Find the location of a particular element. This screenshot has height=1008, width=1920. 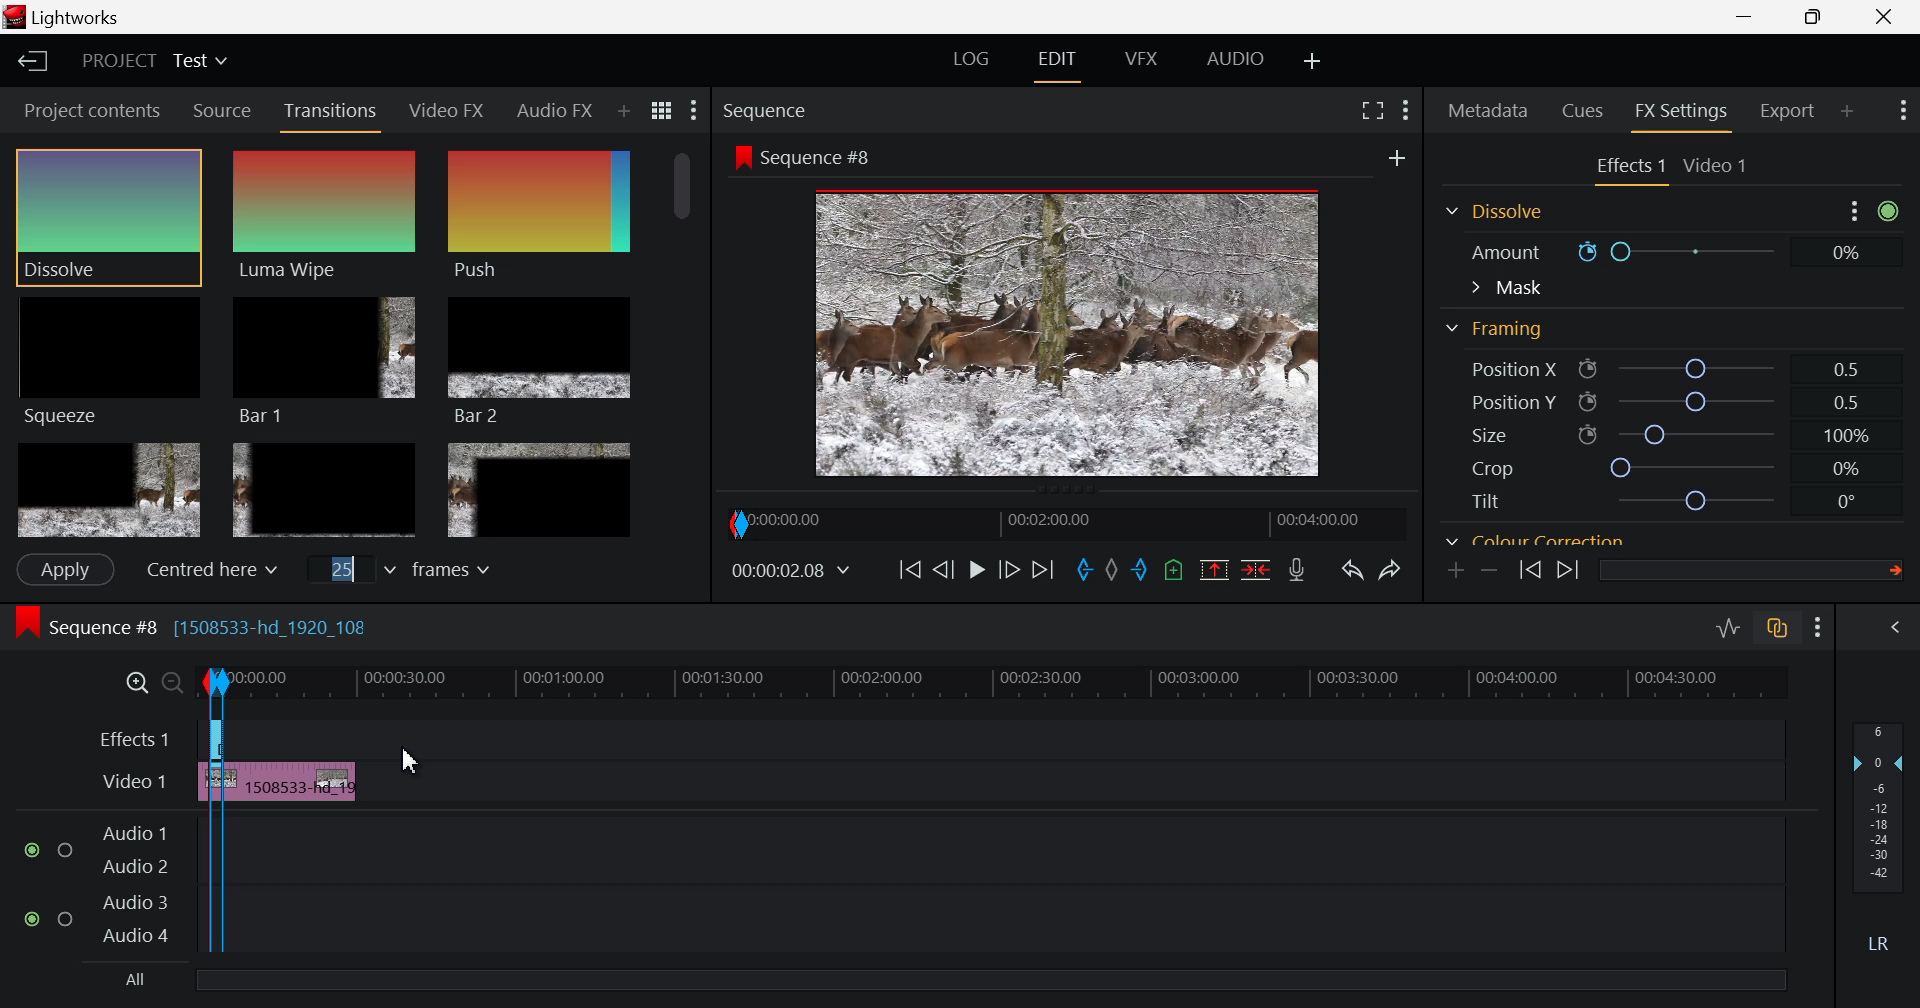

Sequence #8 [1508533-hd_1920_10 is located at coordinates (198, 624).